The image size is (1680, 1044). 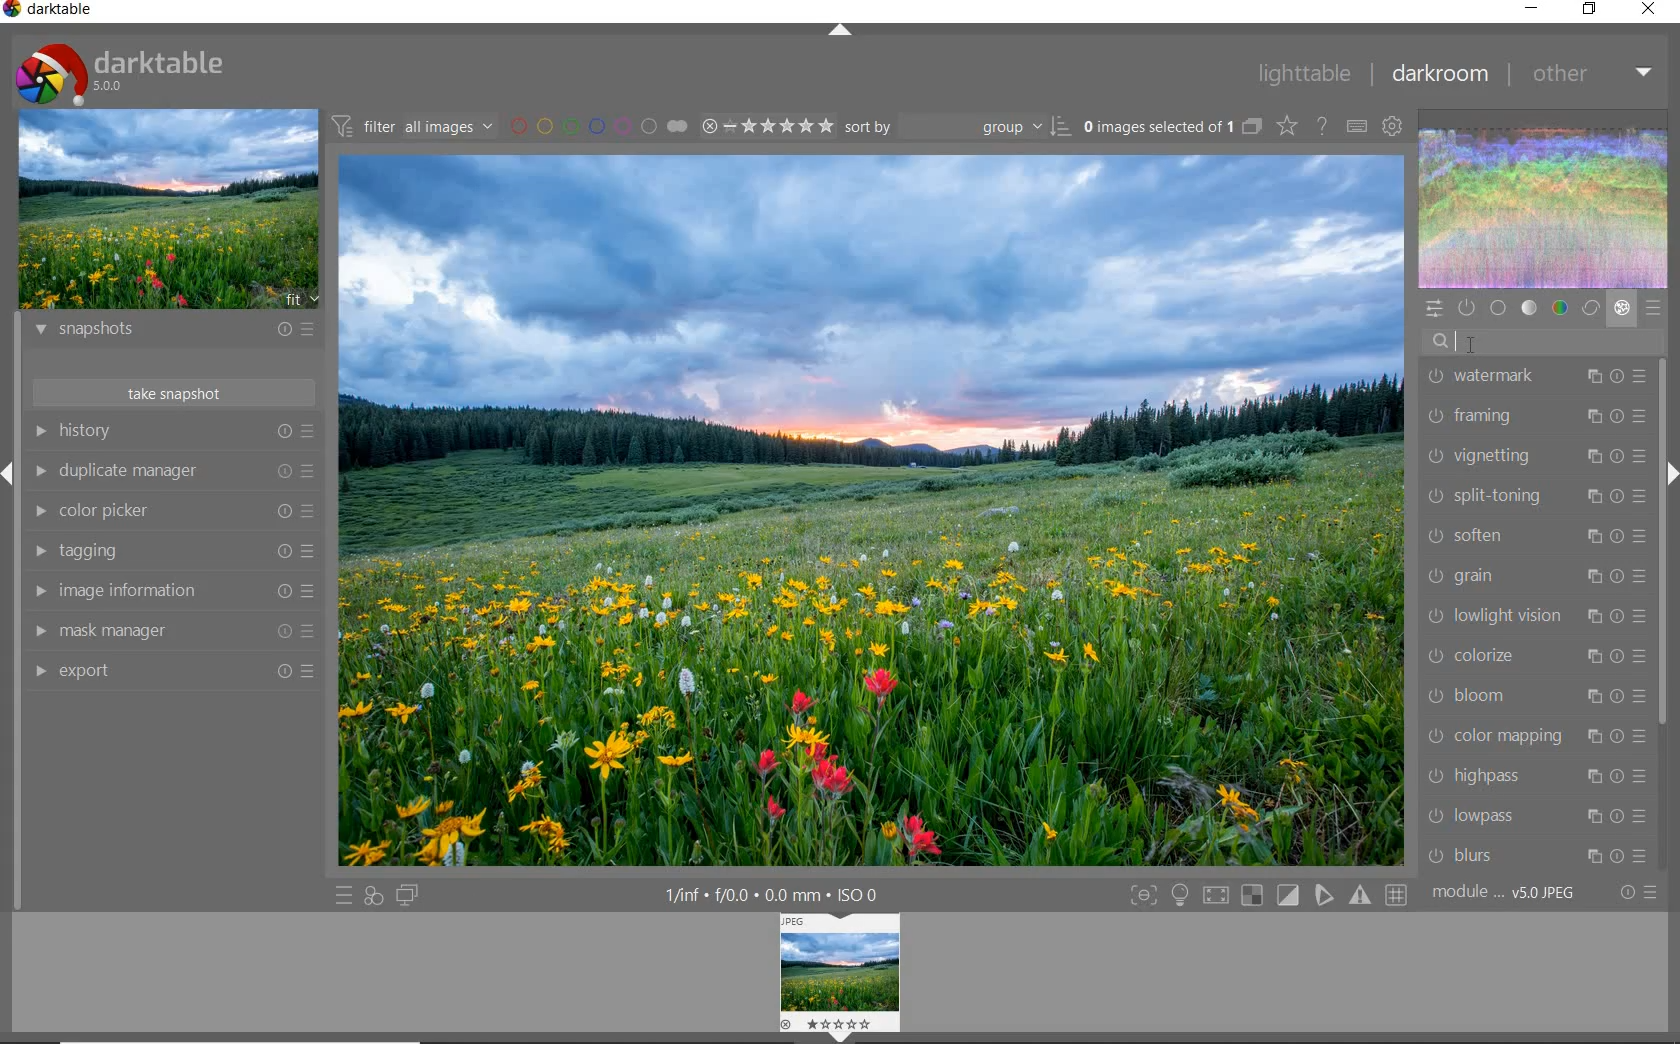 What do you see at coordinates (958, 127) in the screenshot?
I see `sort` at bounding box center [958, 127].